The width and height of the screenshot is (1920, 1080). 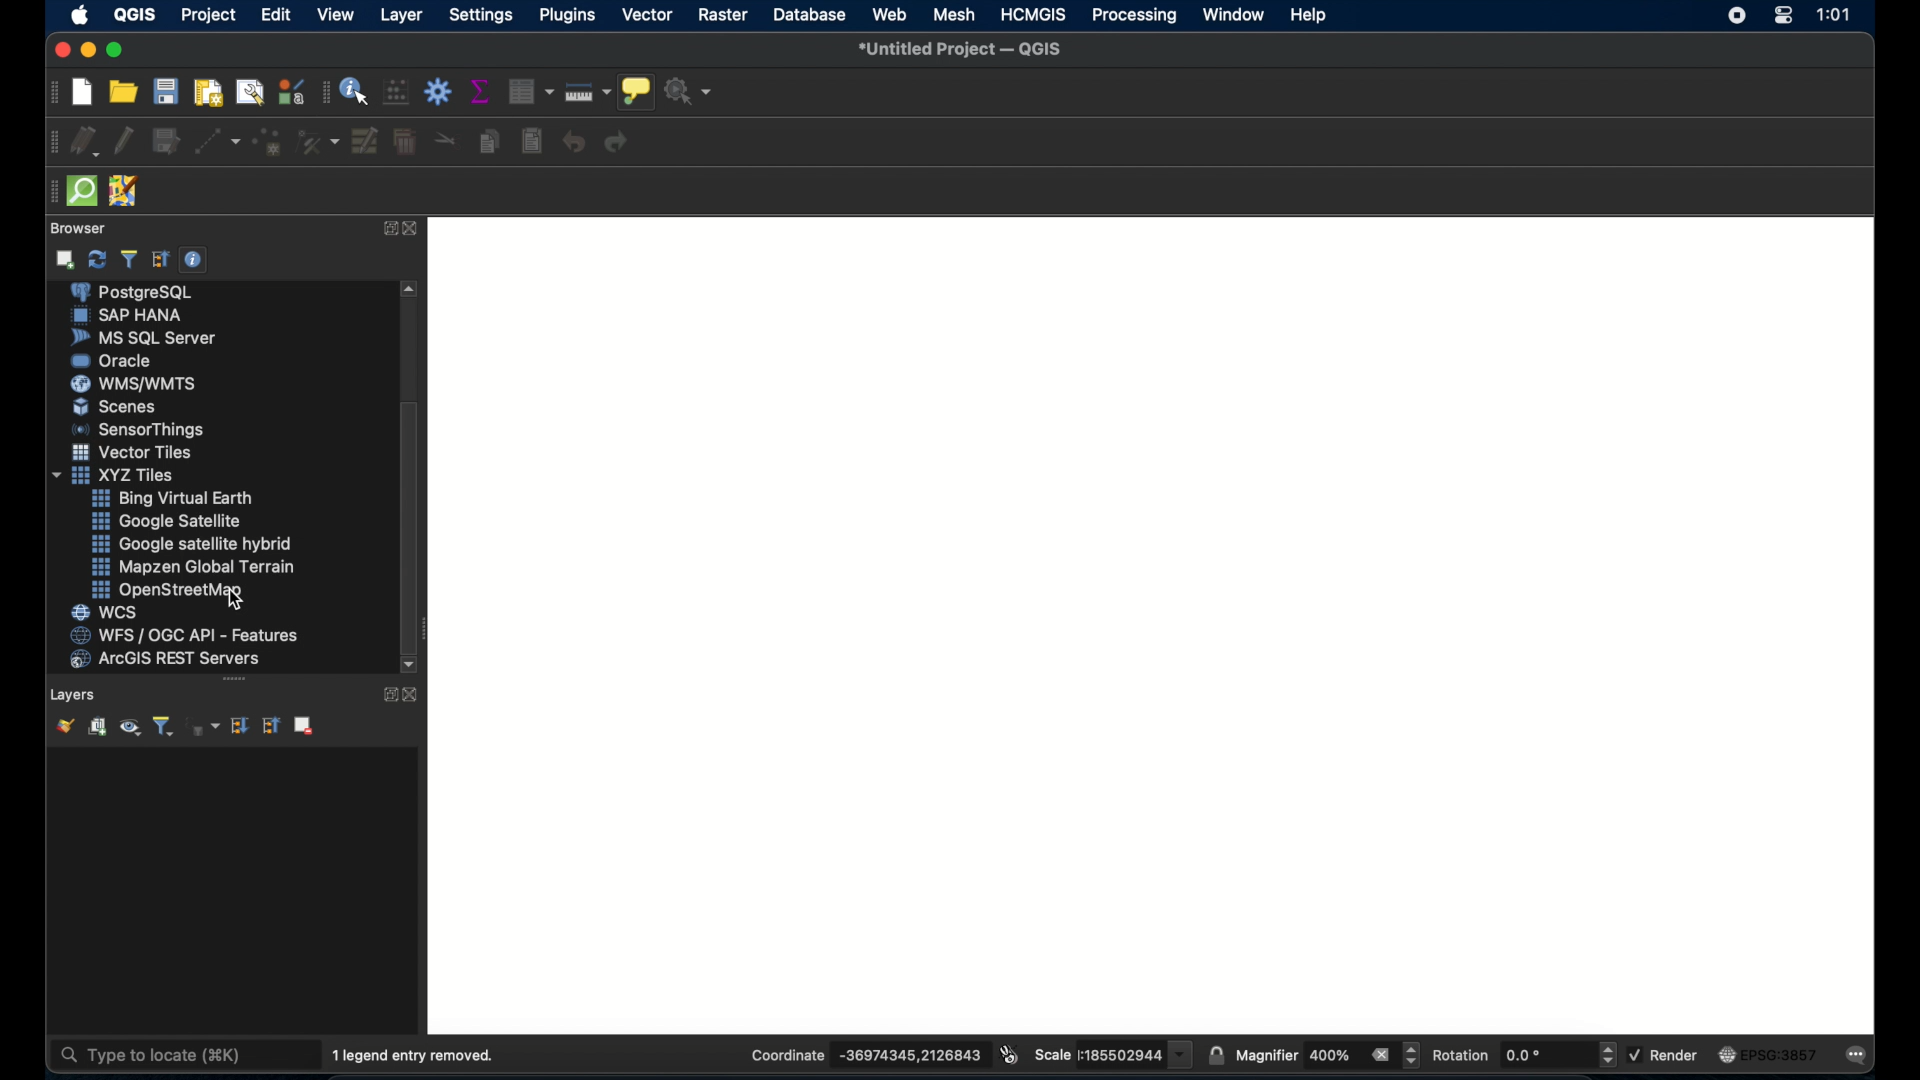 I want to click on view, so click(x=338, y=14).